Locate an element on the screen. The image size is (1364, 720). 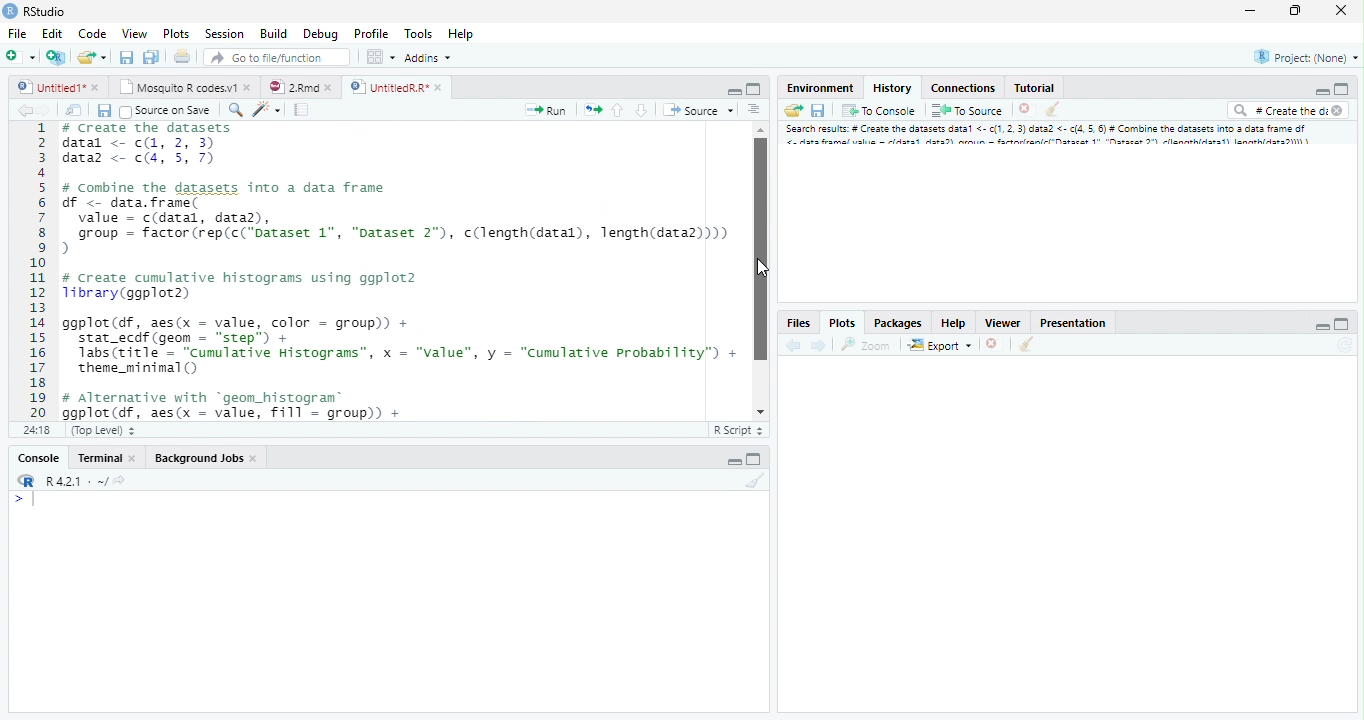
Maximize is located at coordinates (757, 460).